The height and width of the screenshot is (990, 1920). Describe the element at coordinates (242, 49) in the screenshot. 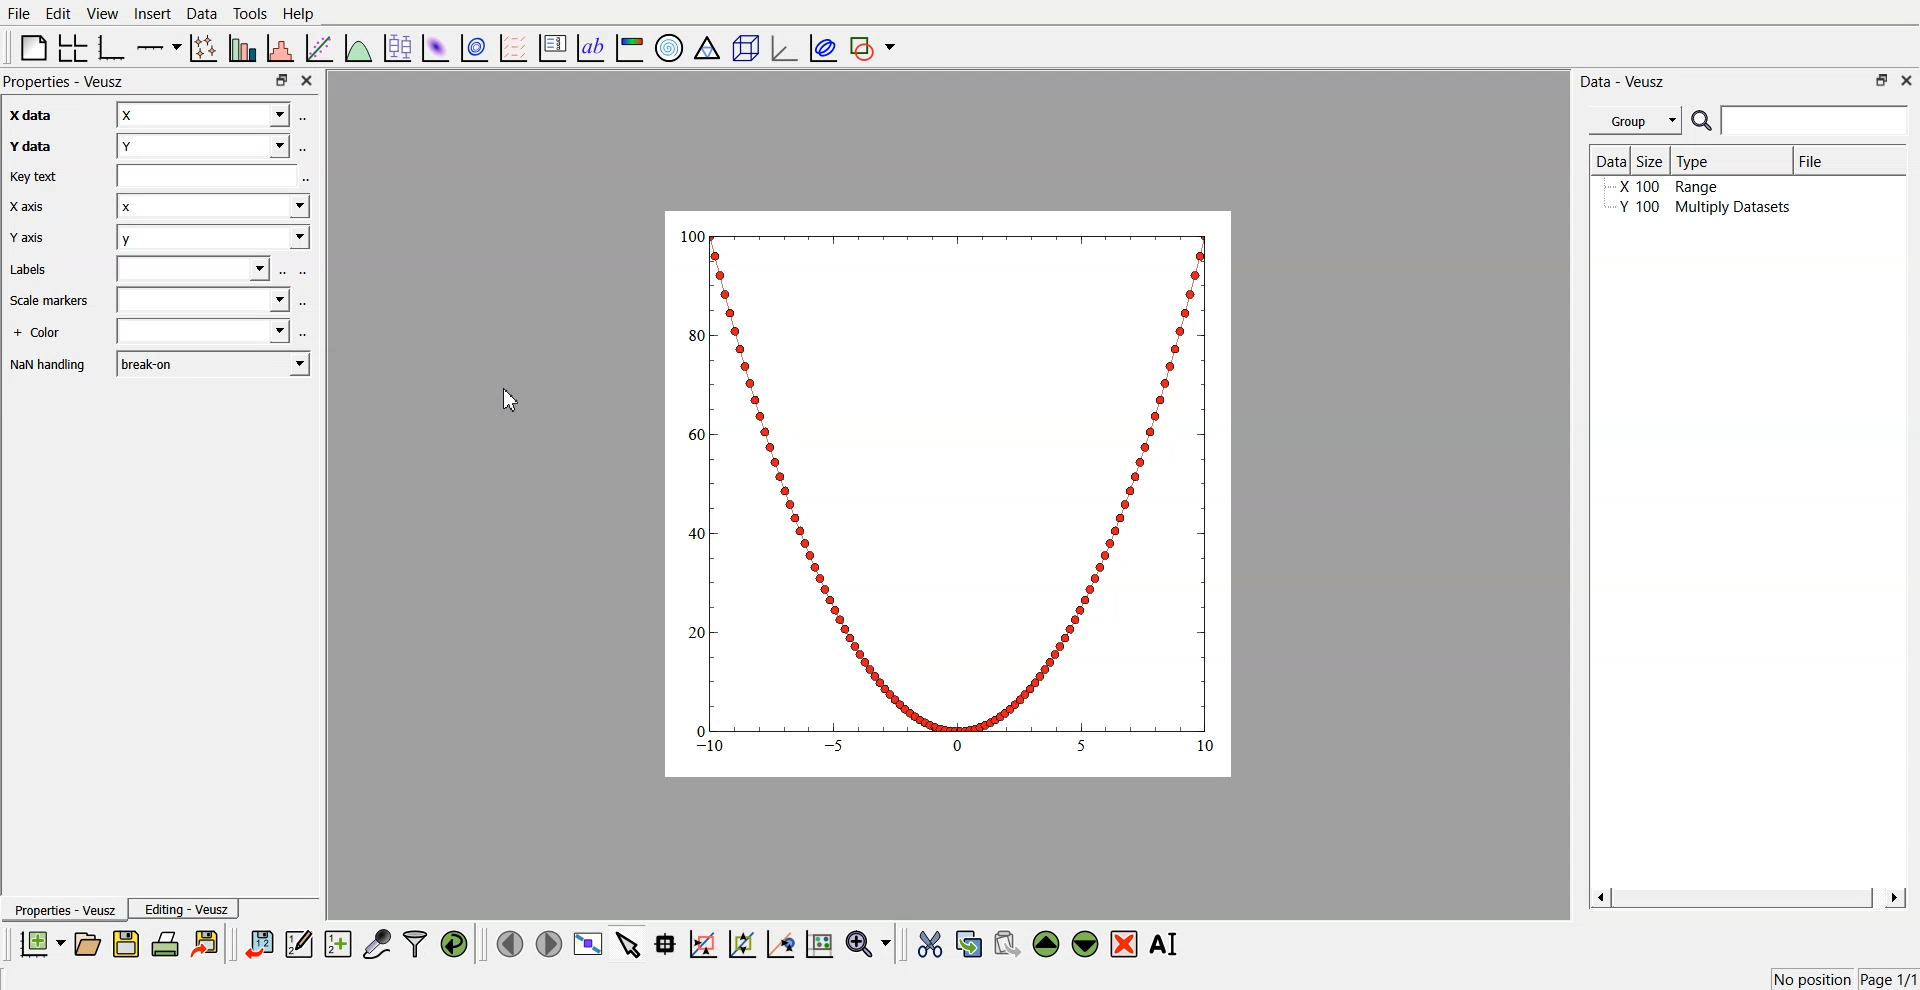

I see `plot bar chart` at that location.